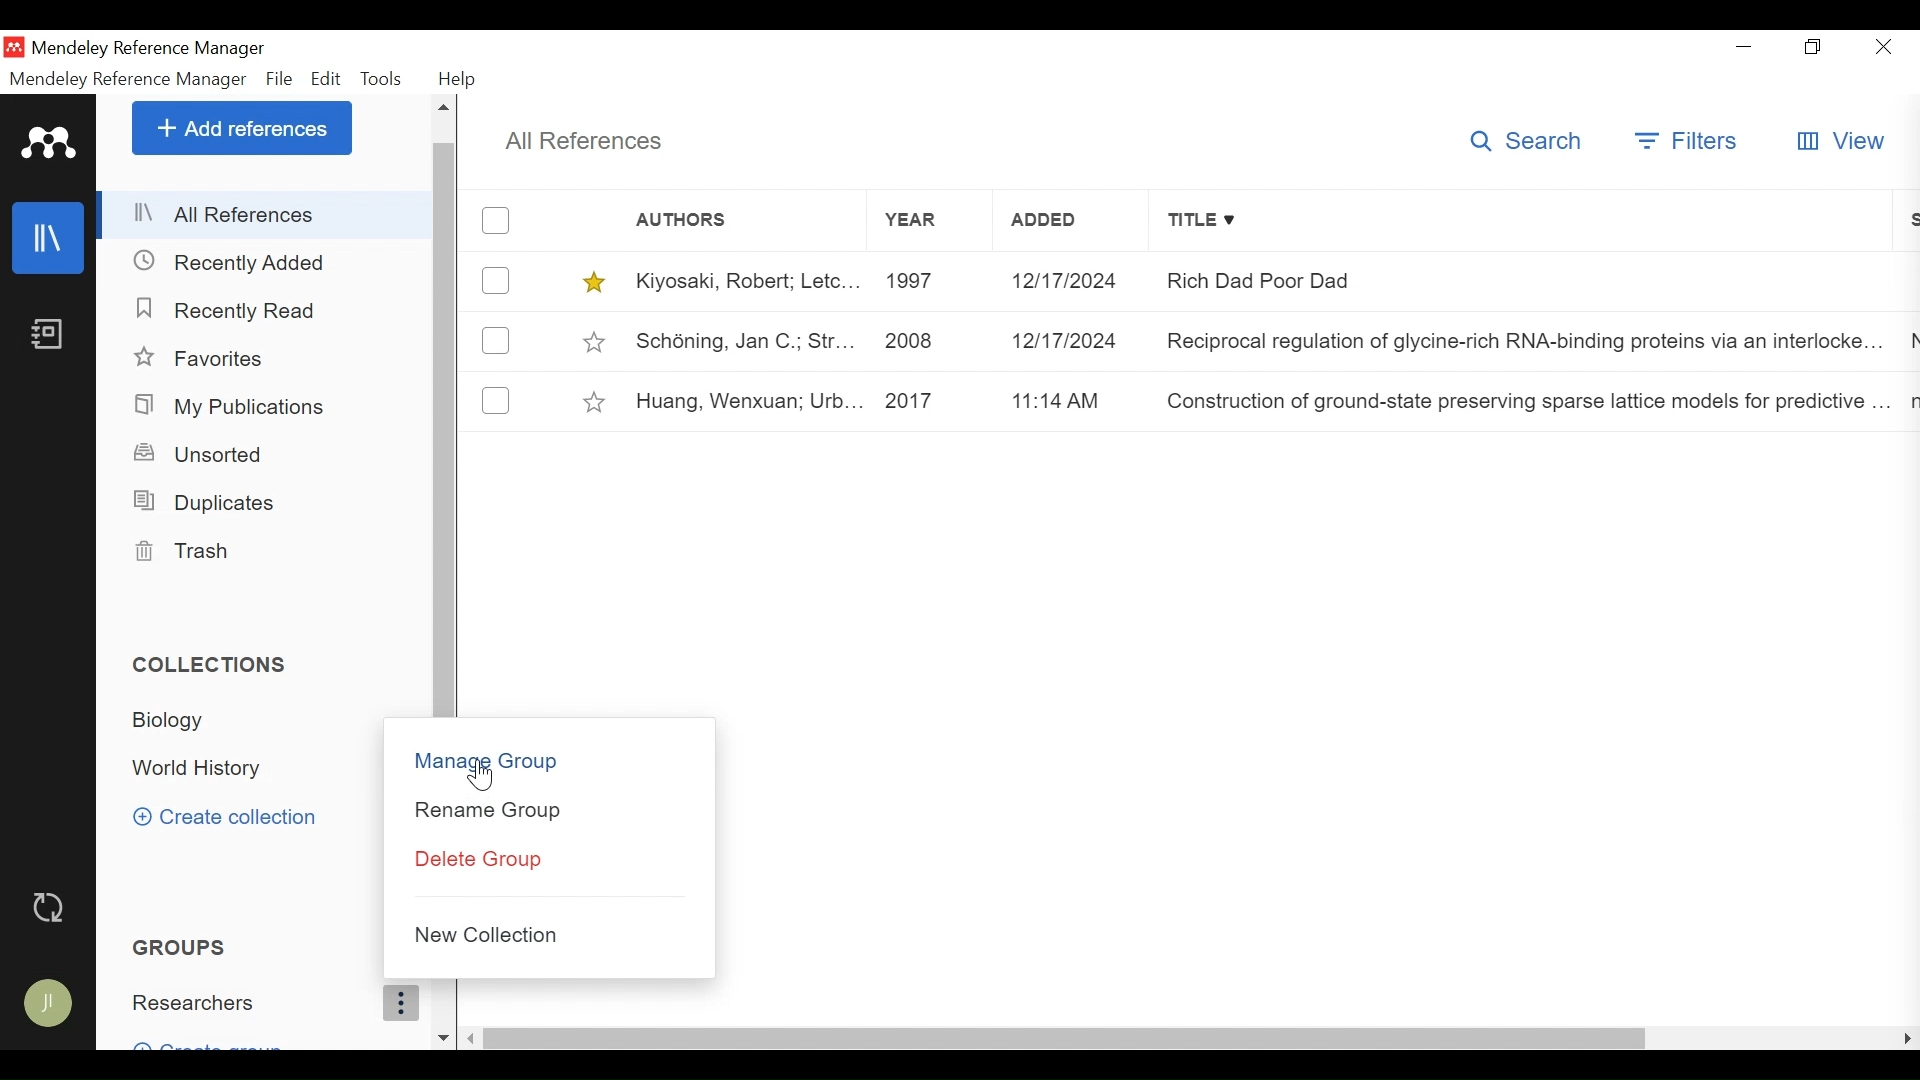  What do you see at coordinates (1744, 44) in the screenshot?
I see `minimize` at bounding box center [1744, 44].